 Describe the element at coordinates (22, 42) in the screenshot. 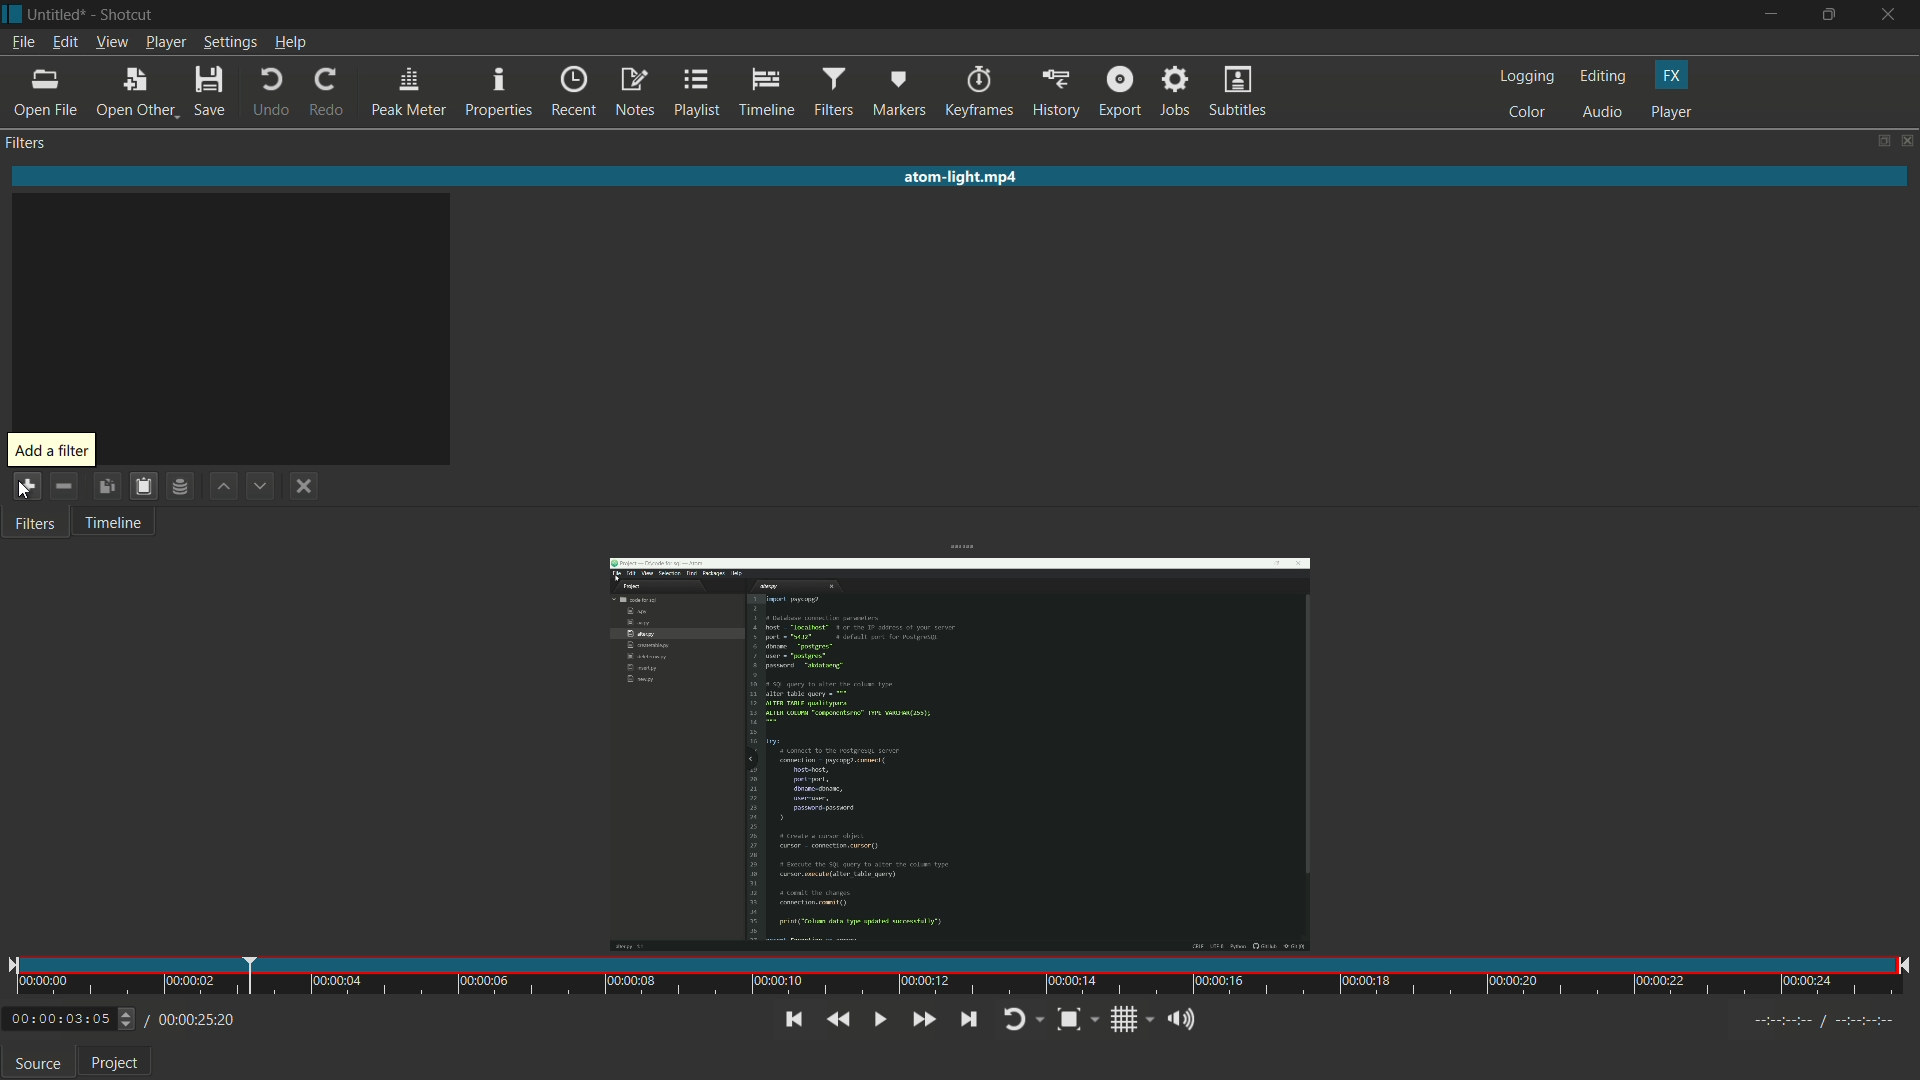

I see `file menu` at that location.